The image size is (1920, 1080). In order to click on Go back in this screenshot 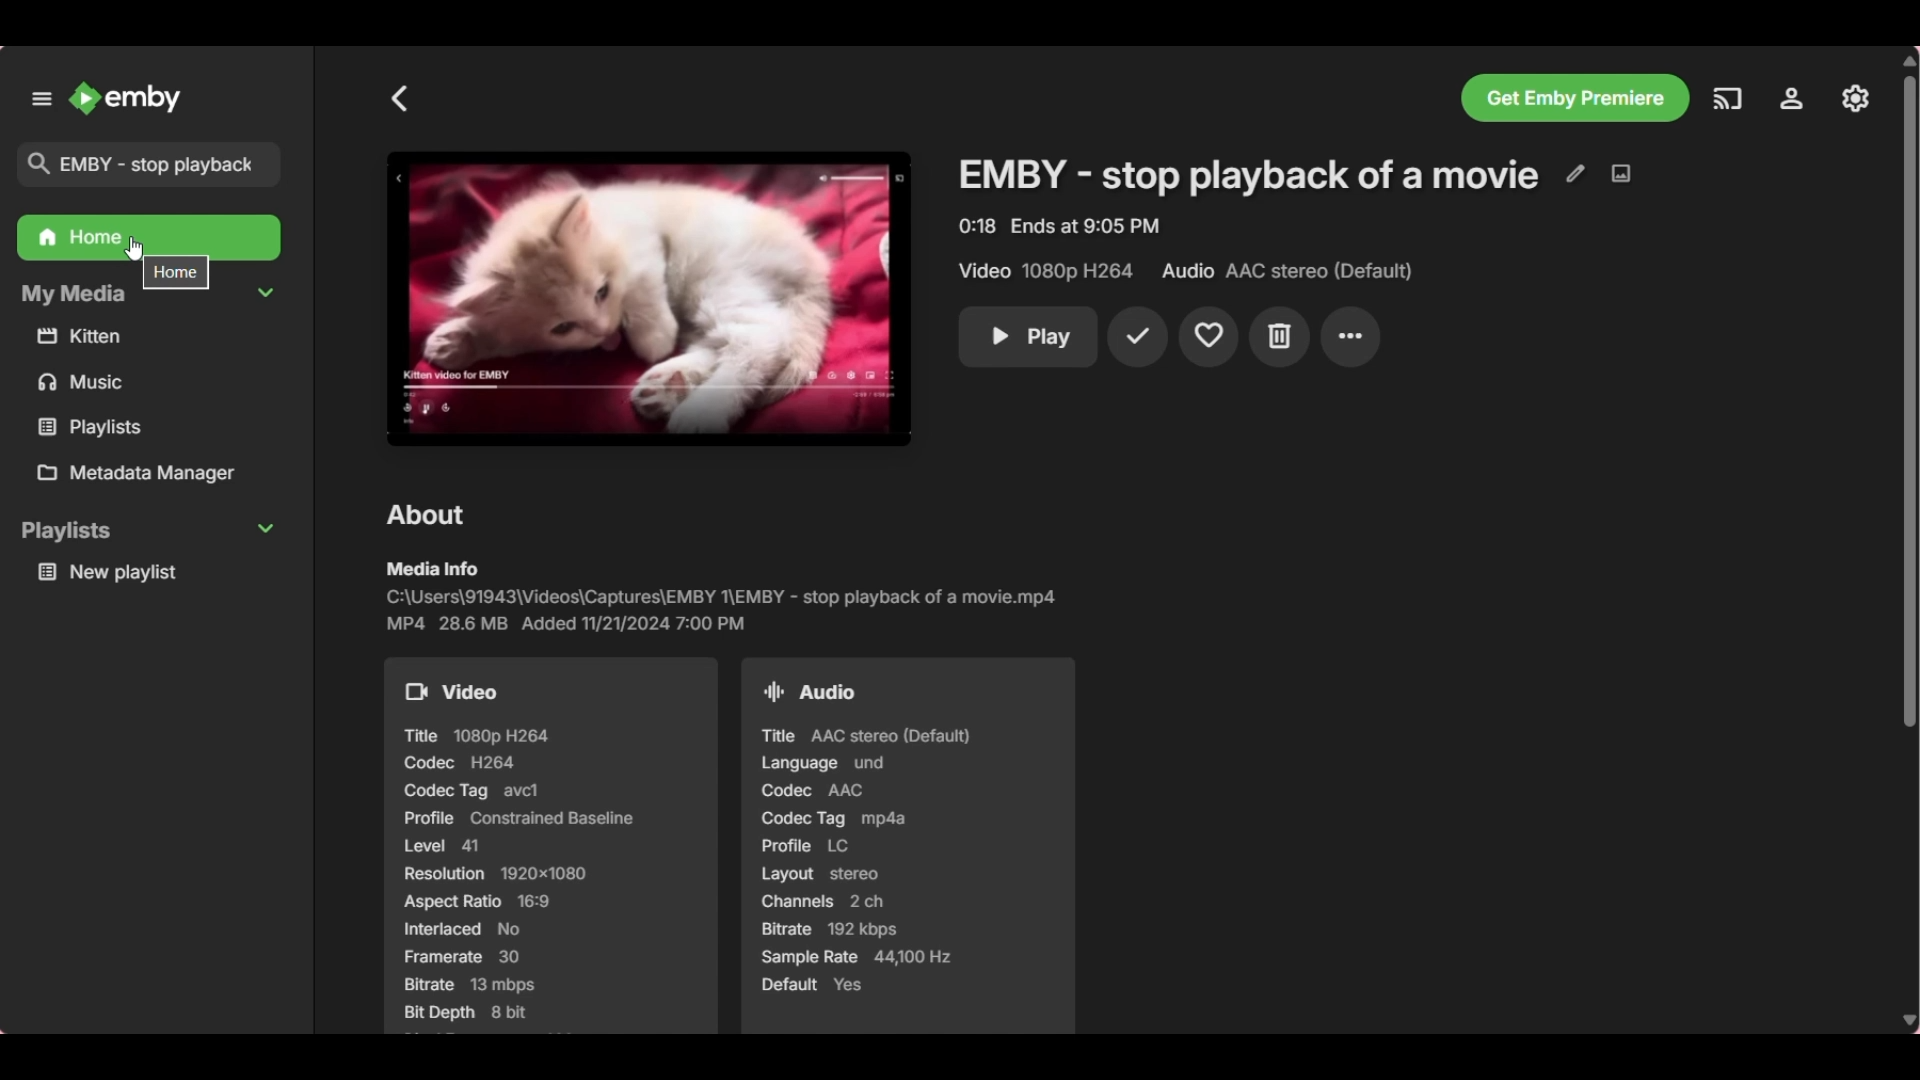, I will do `click(400, 99)`.